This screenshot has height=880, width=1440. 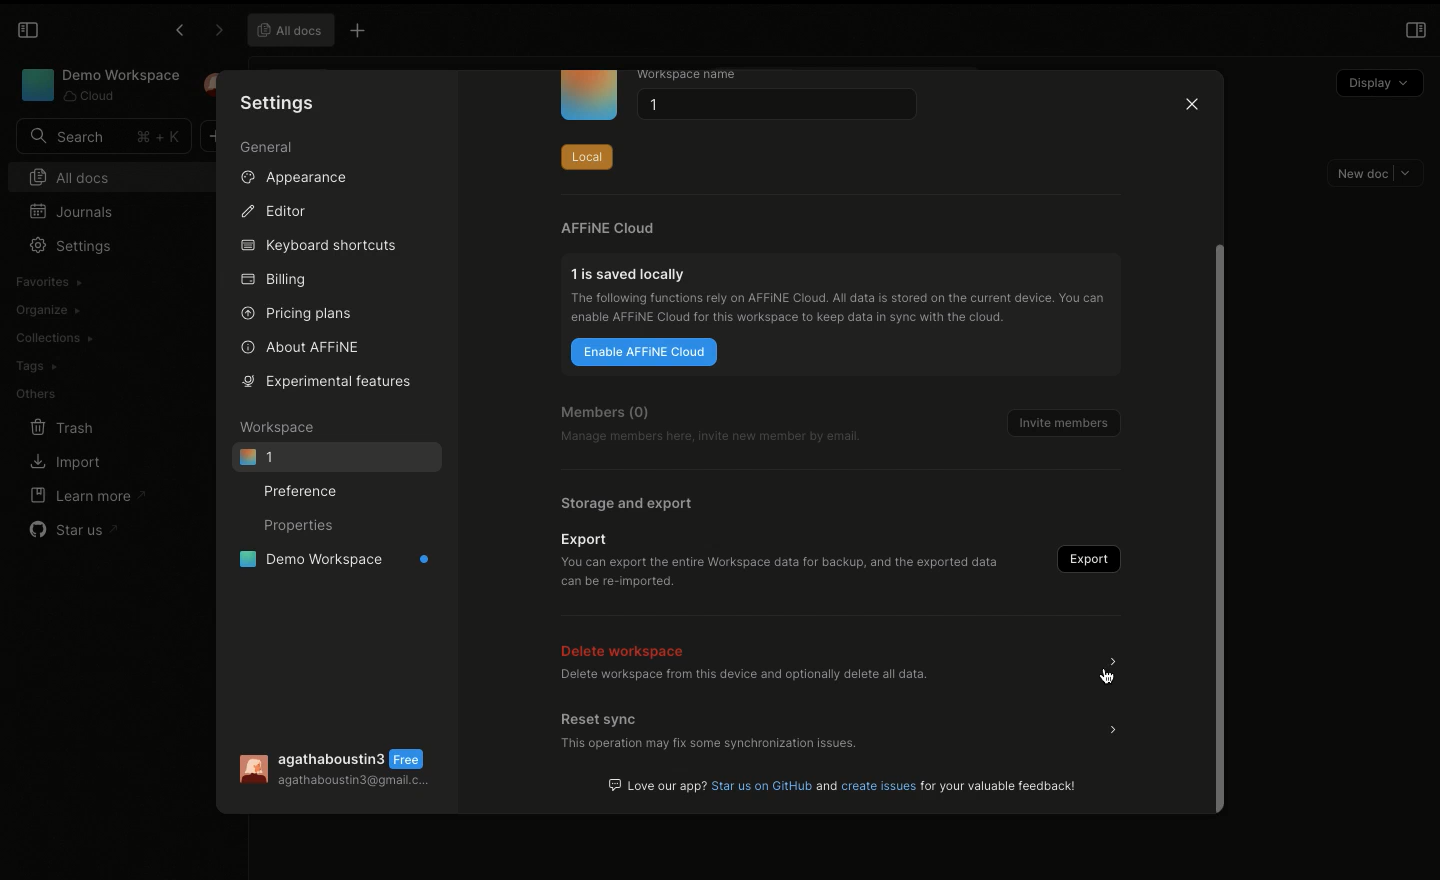 I want to click on 1, so click(x=336, y=457).